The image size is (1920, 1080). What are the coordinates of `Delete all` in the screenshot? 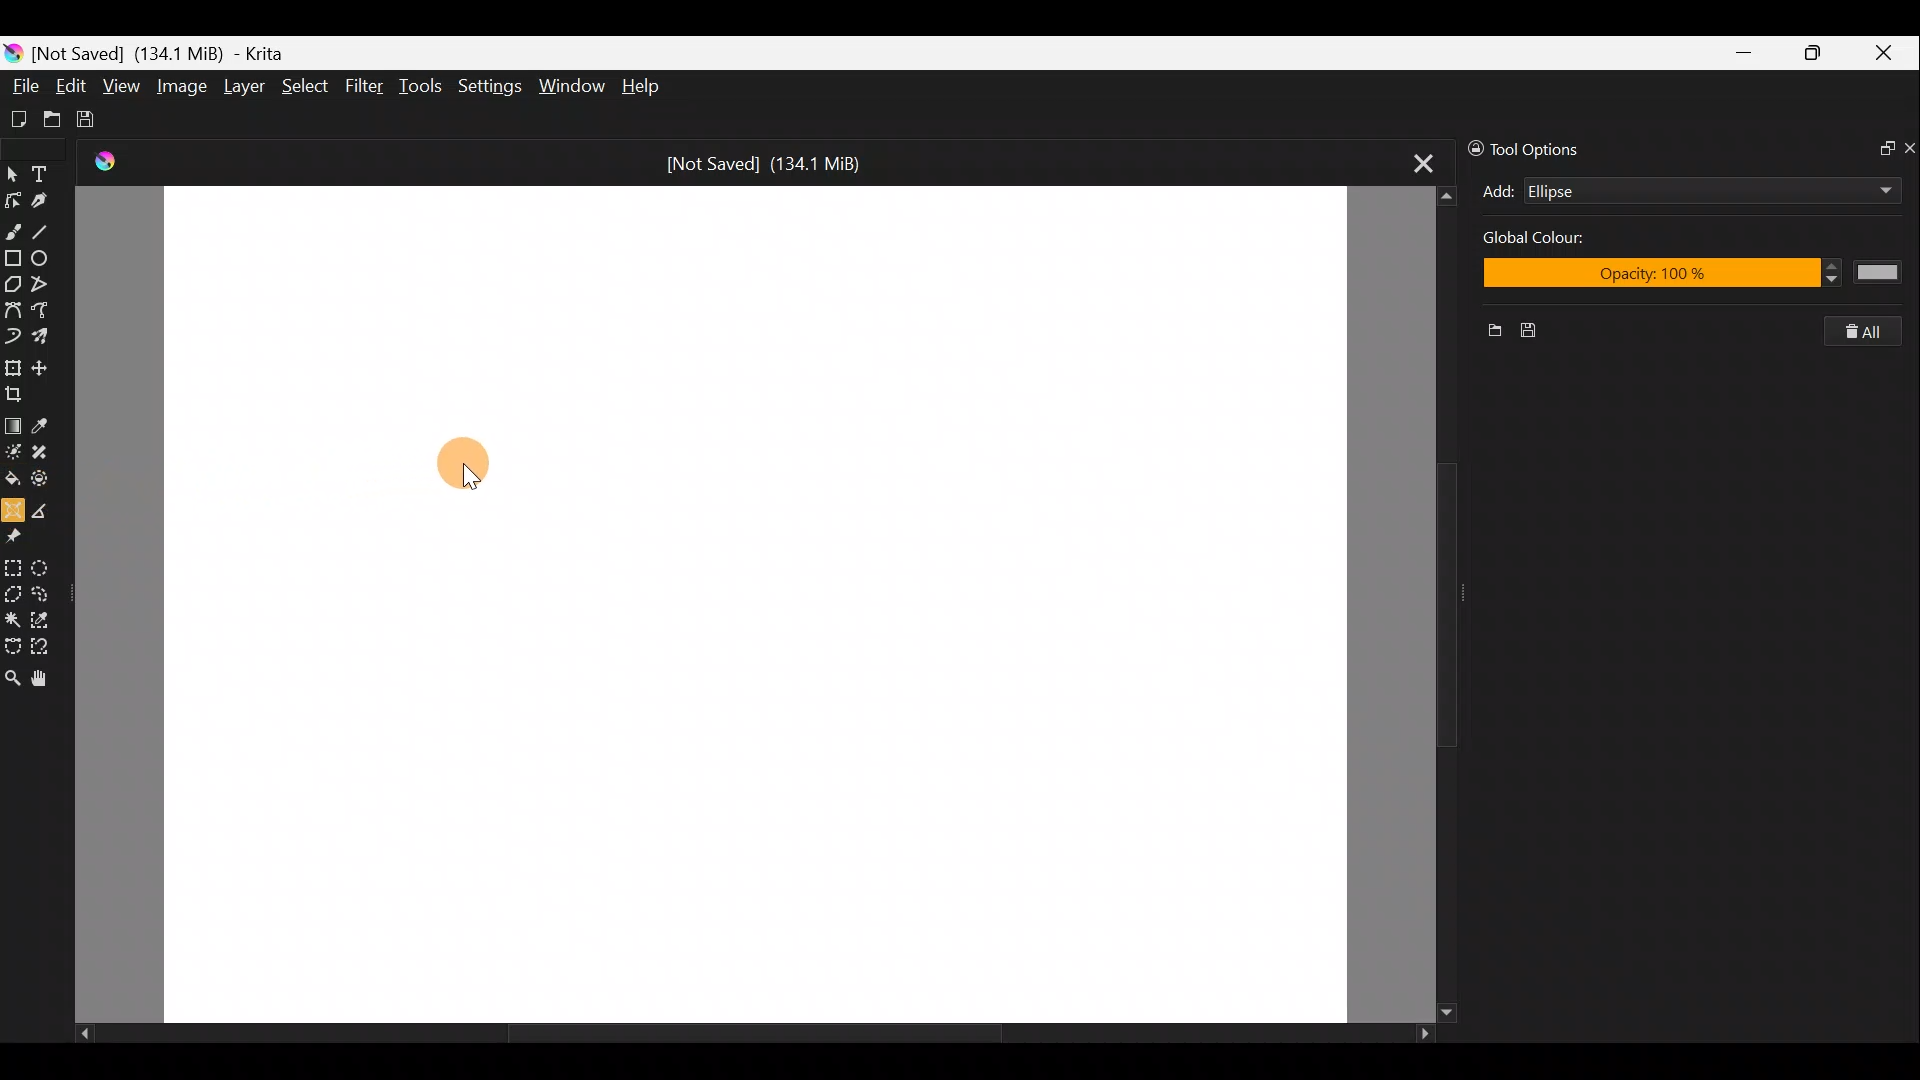 It's located at (1874, 332).